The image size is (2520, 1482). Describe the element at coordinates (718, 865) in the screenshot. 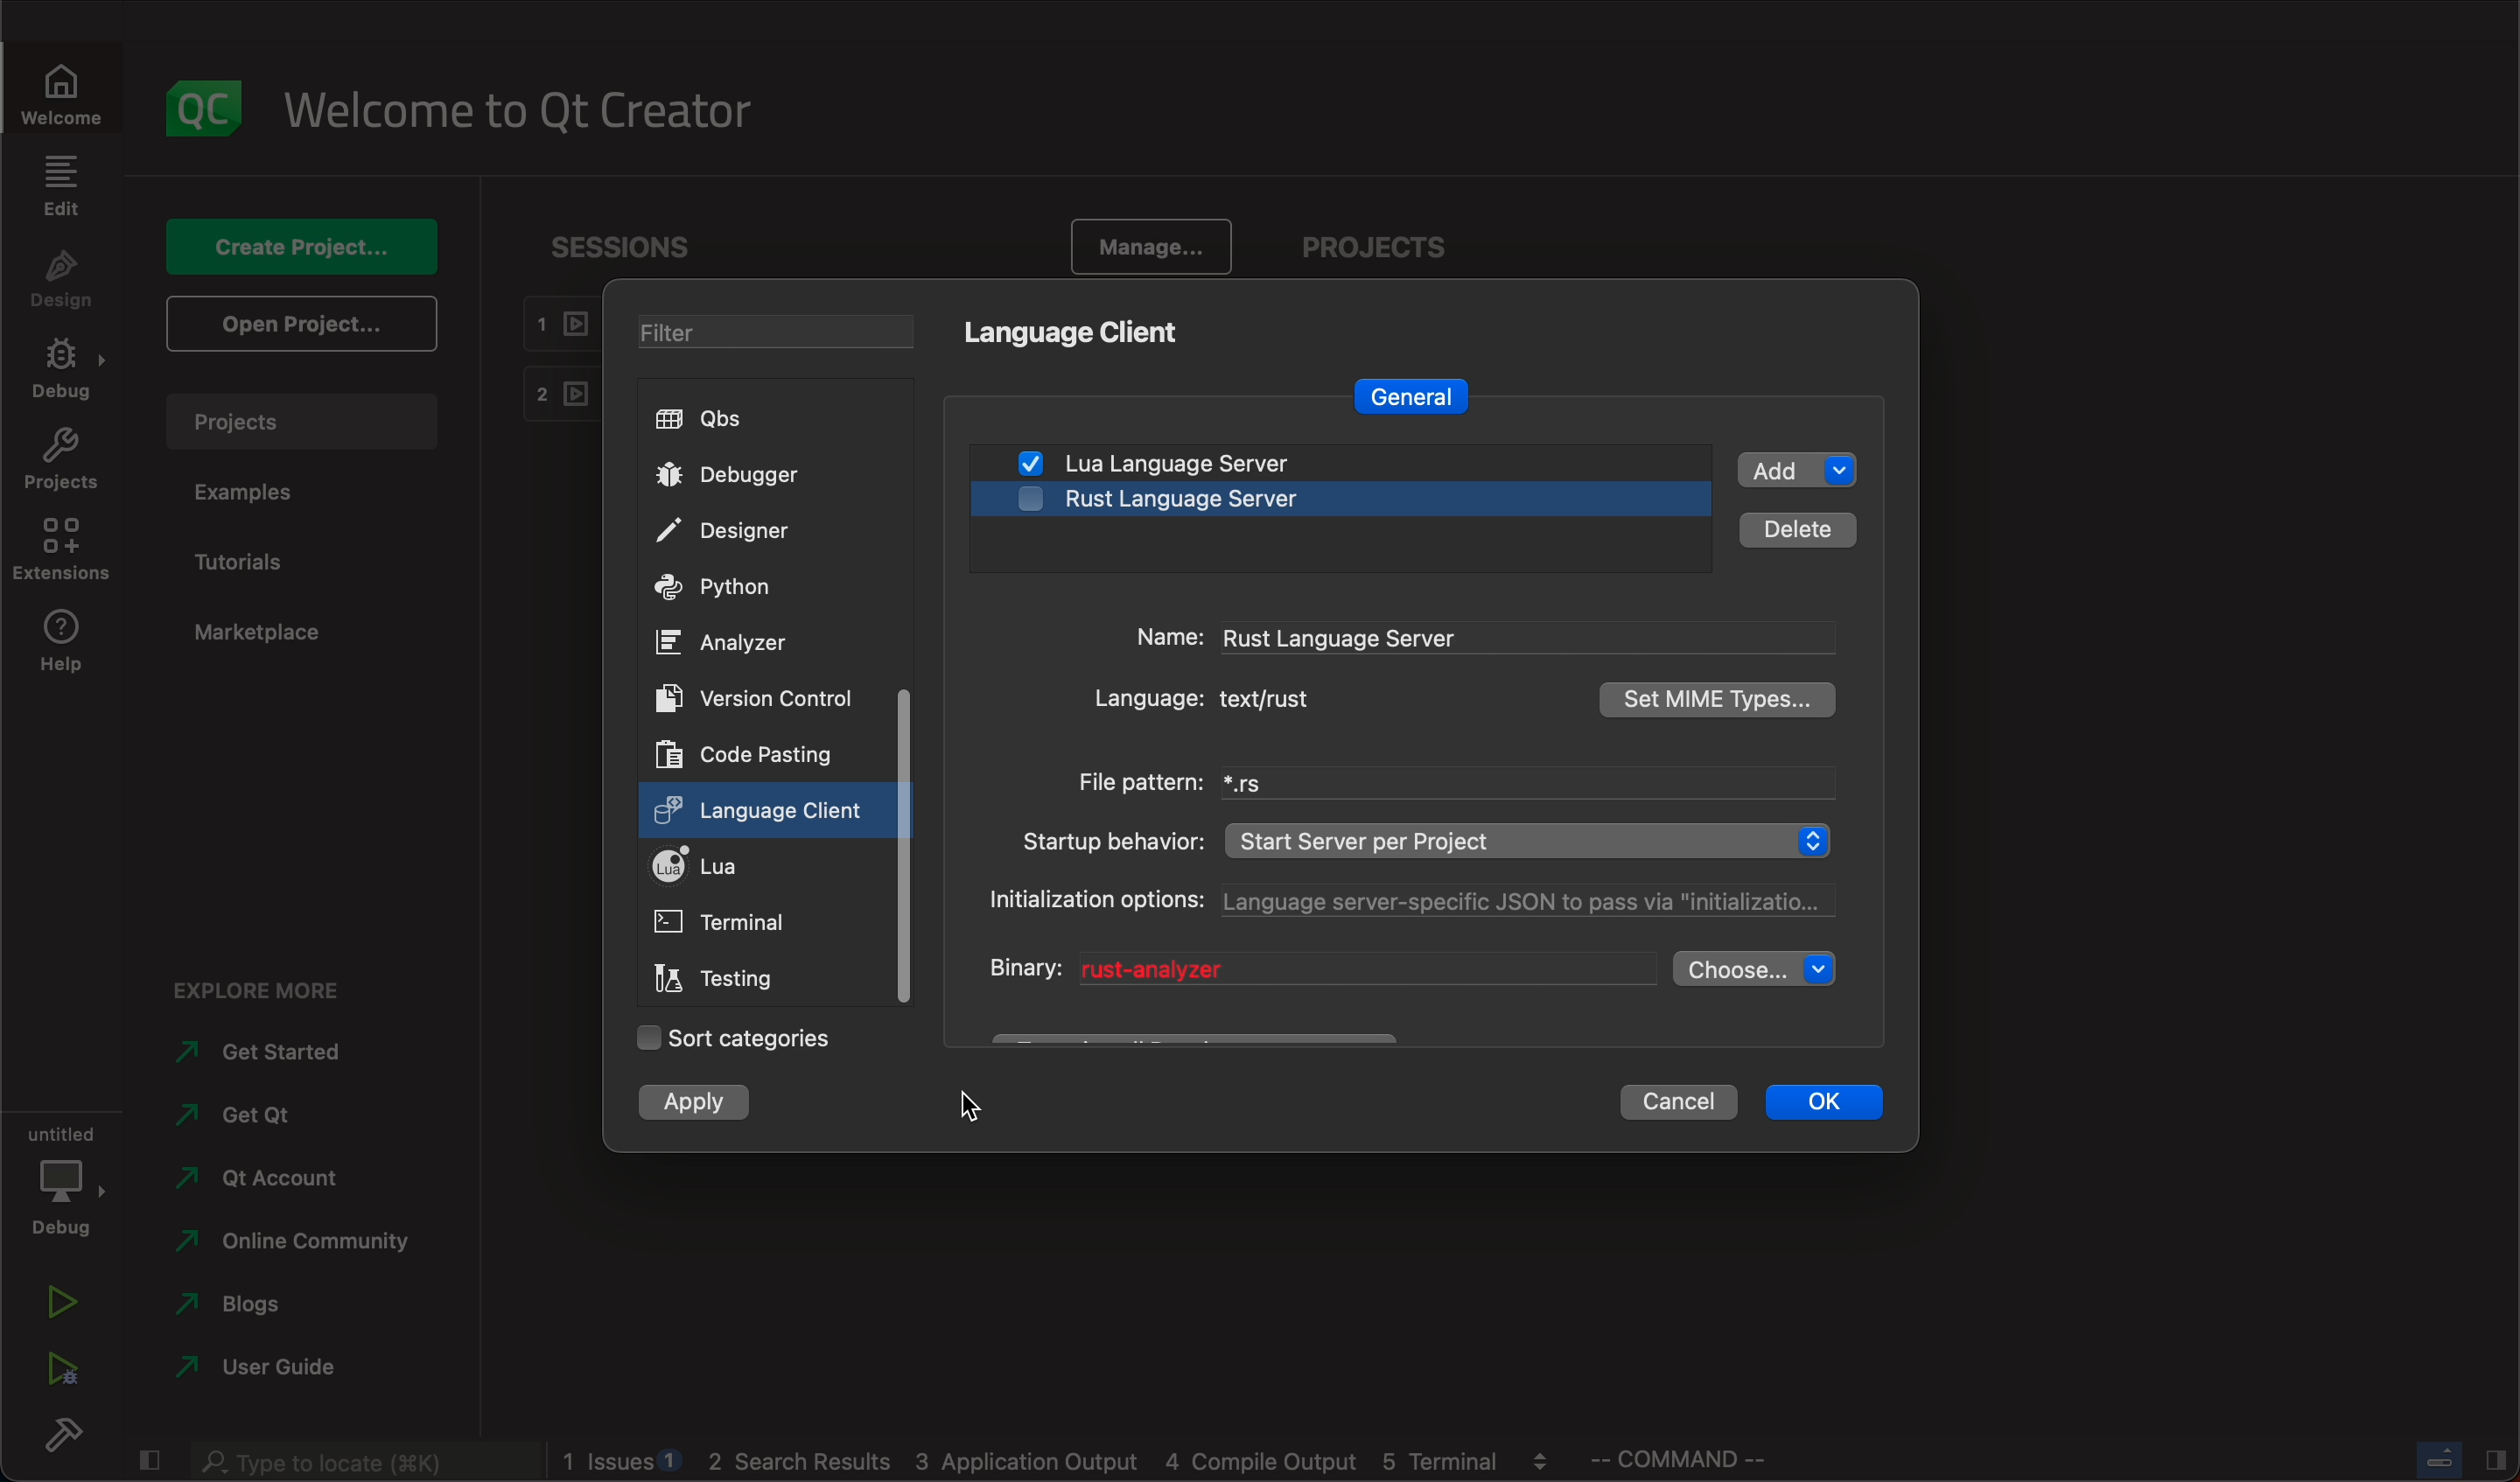

I see `lua` at that location.